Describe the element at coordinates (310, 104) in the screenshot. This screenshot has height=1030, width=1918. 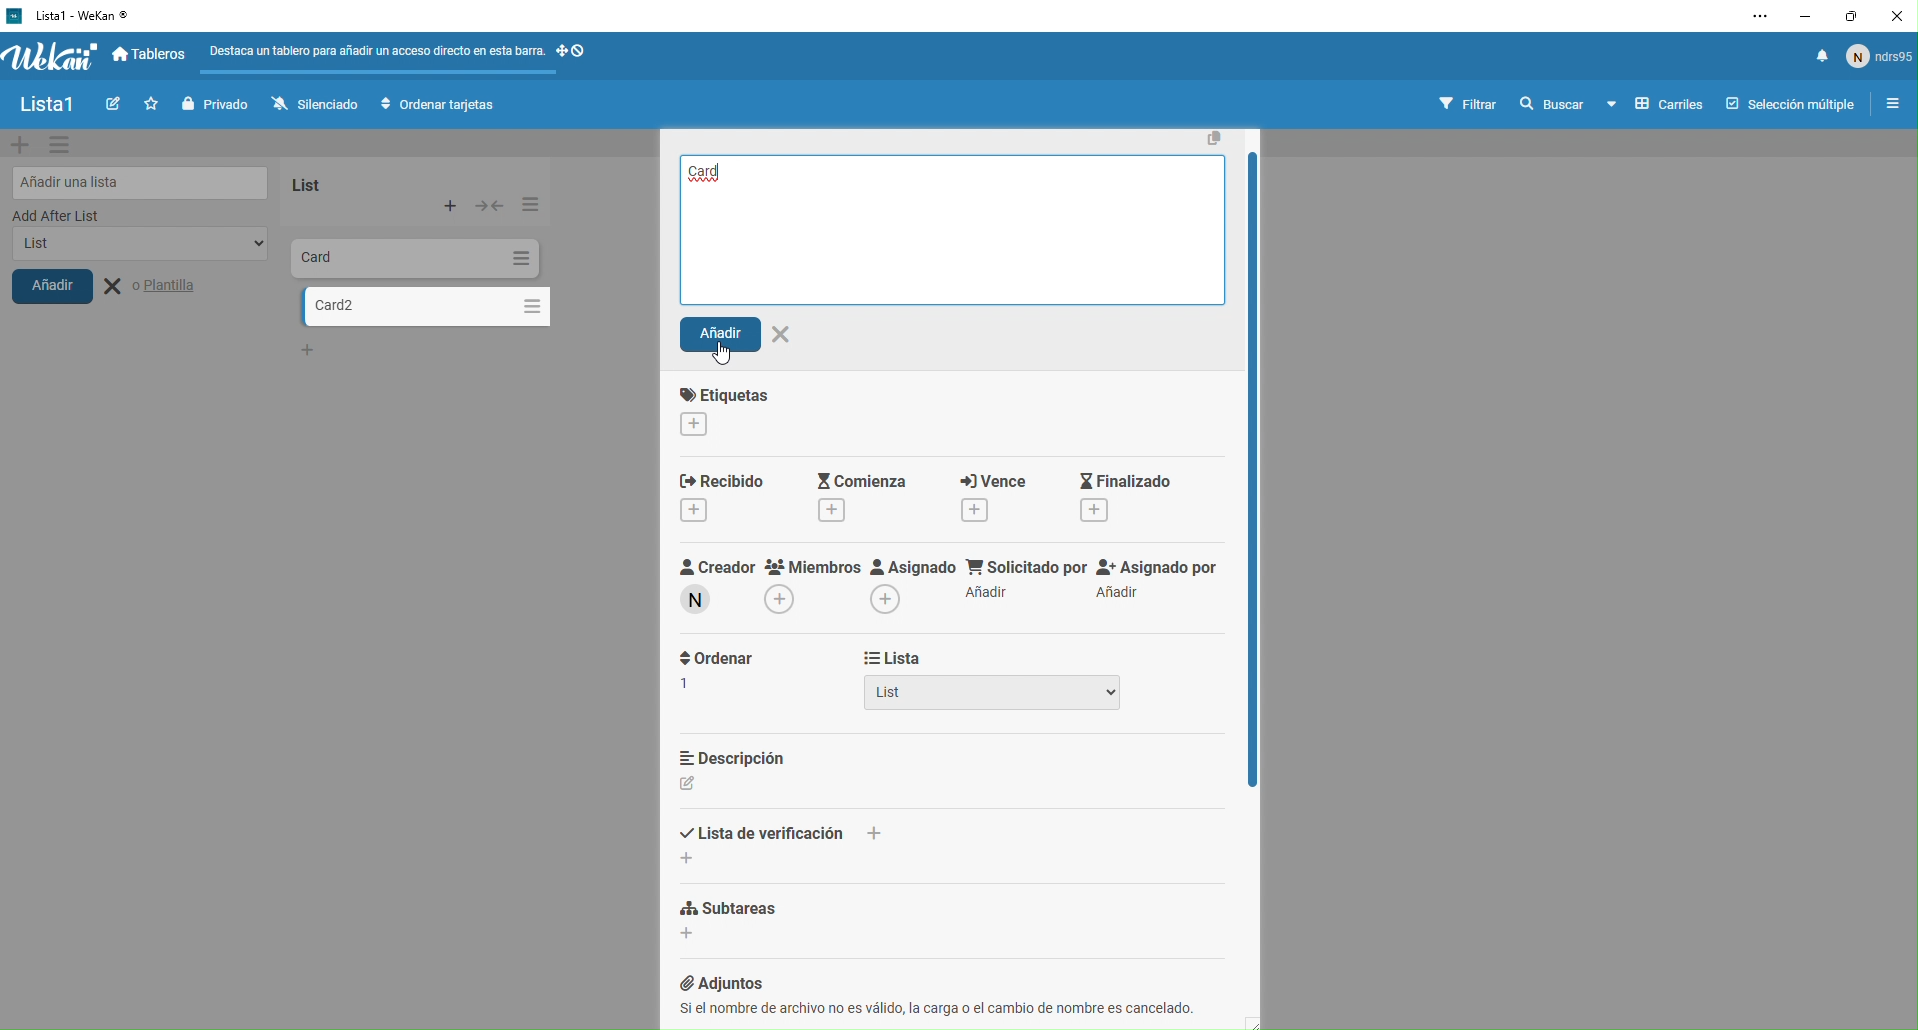
I see `silenciado` at that location.